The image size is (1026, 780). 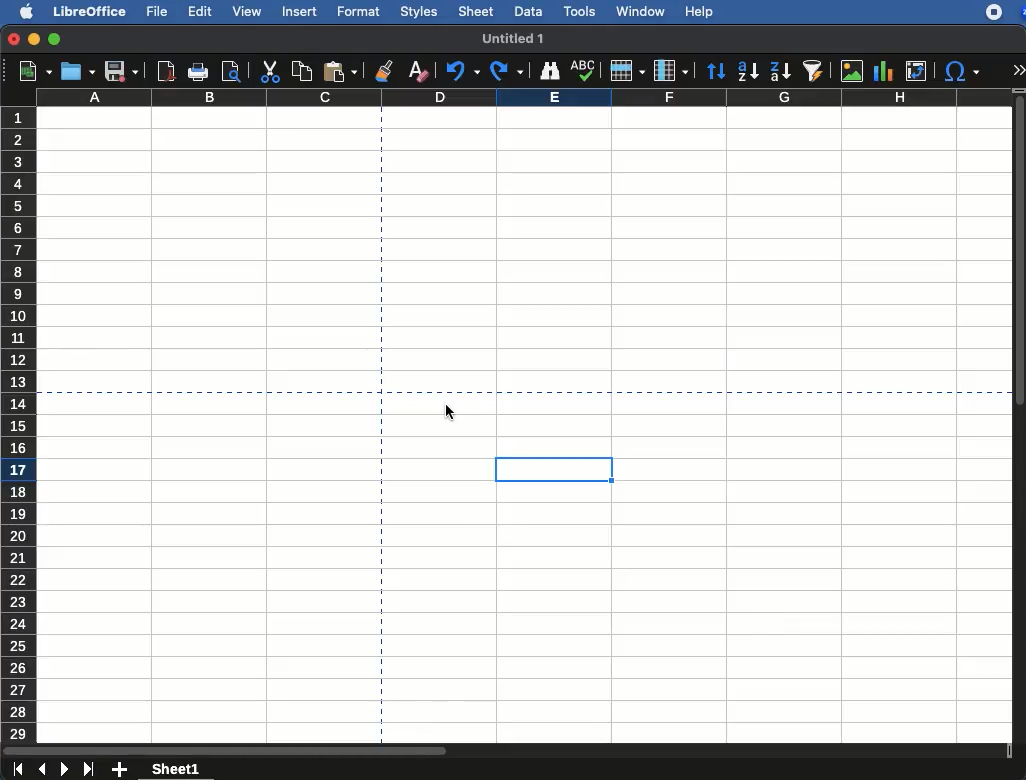 What do you see at coordinates (420, 11) in the screenshot?
I see `styles` at bounding box center [420, 11].